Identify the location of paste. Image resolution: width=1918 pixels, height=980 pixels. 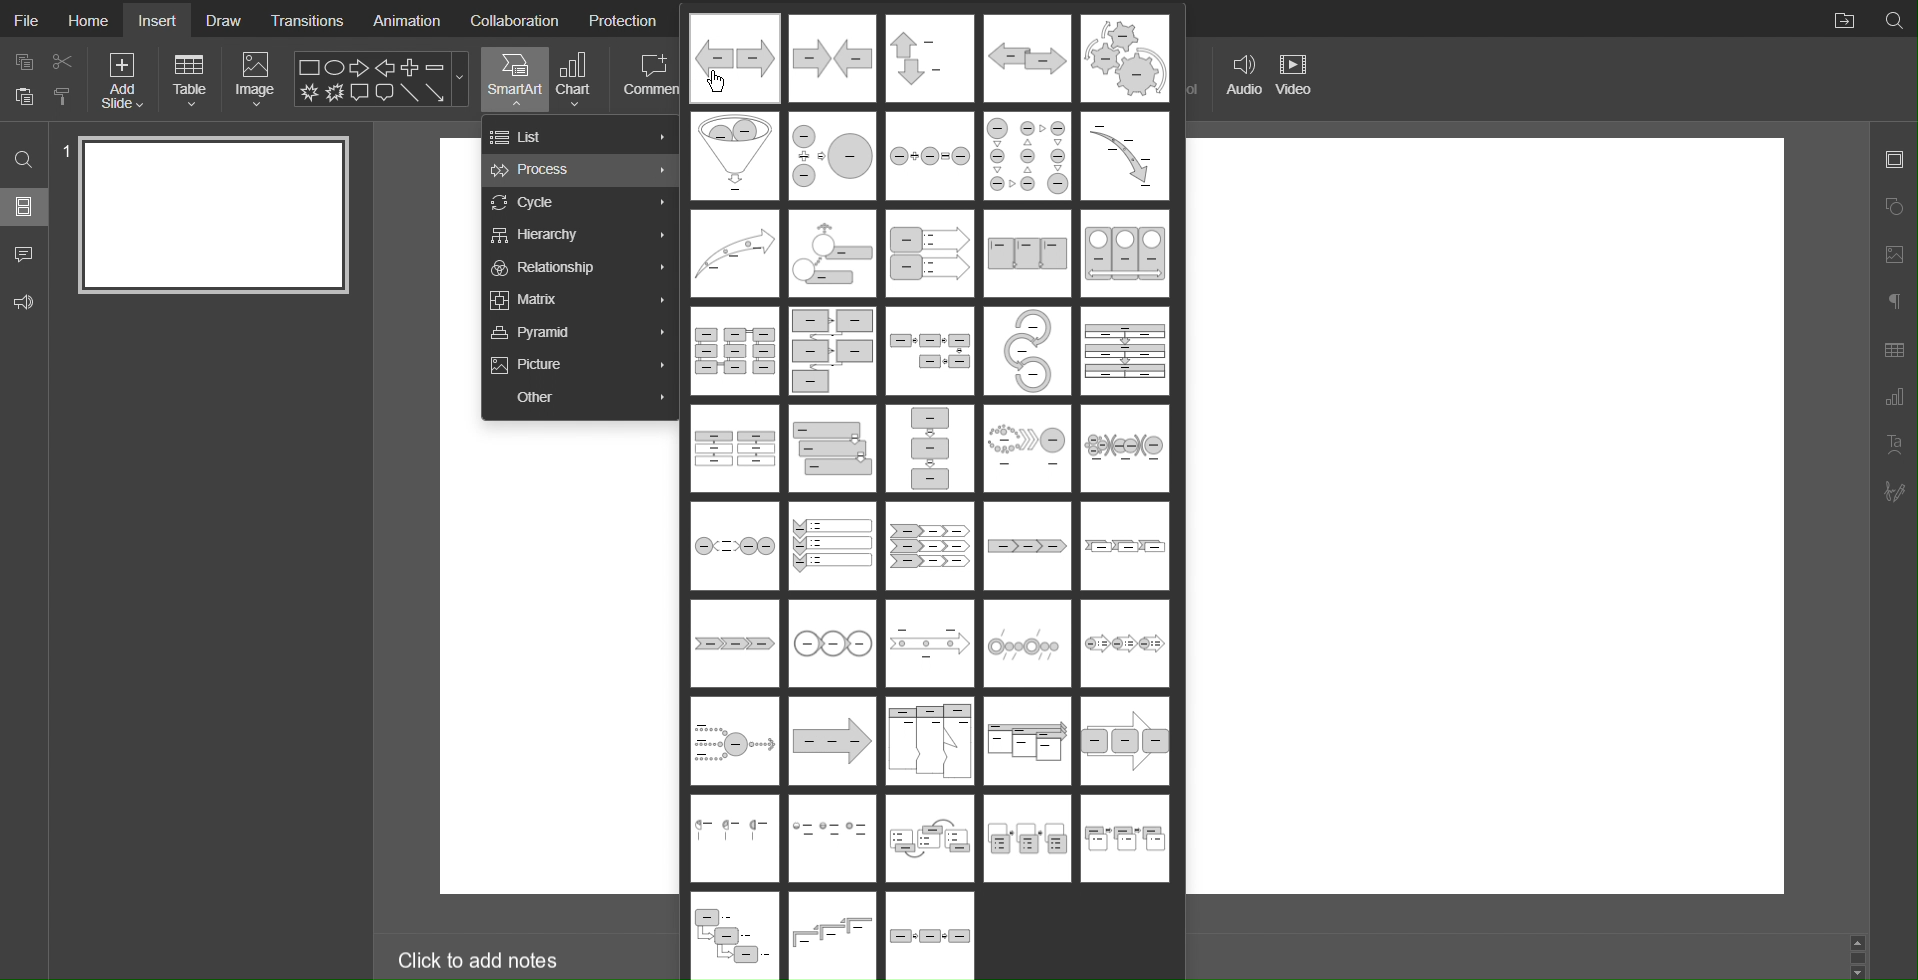
(23, 98).